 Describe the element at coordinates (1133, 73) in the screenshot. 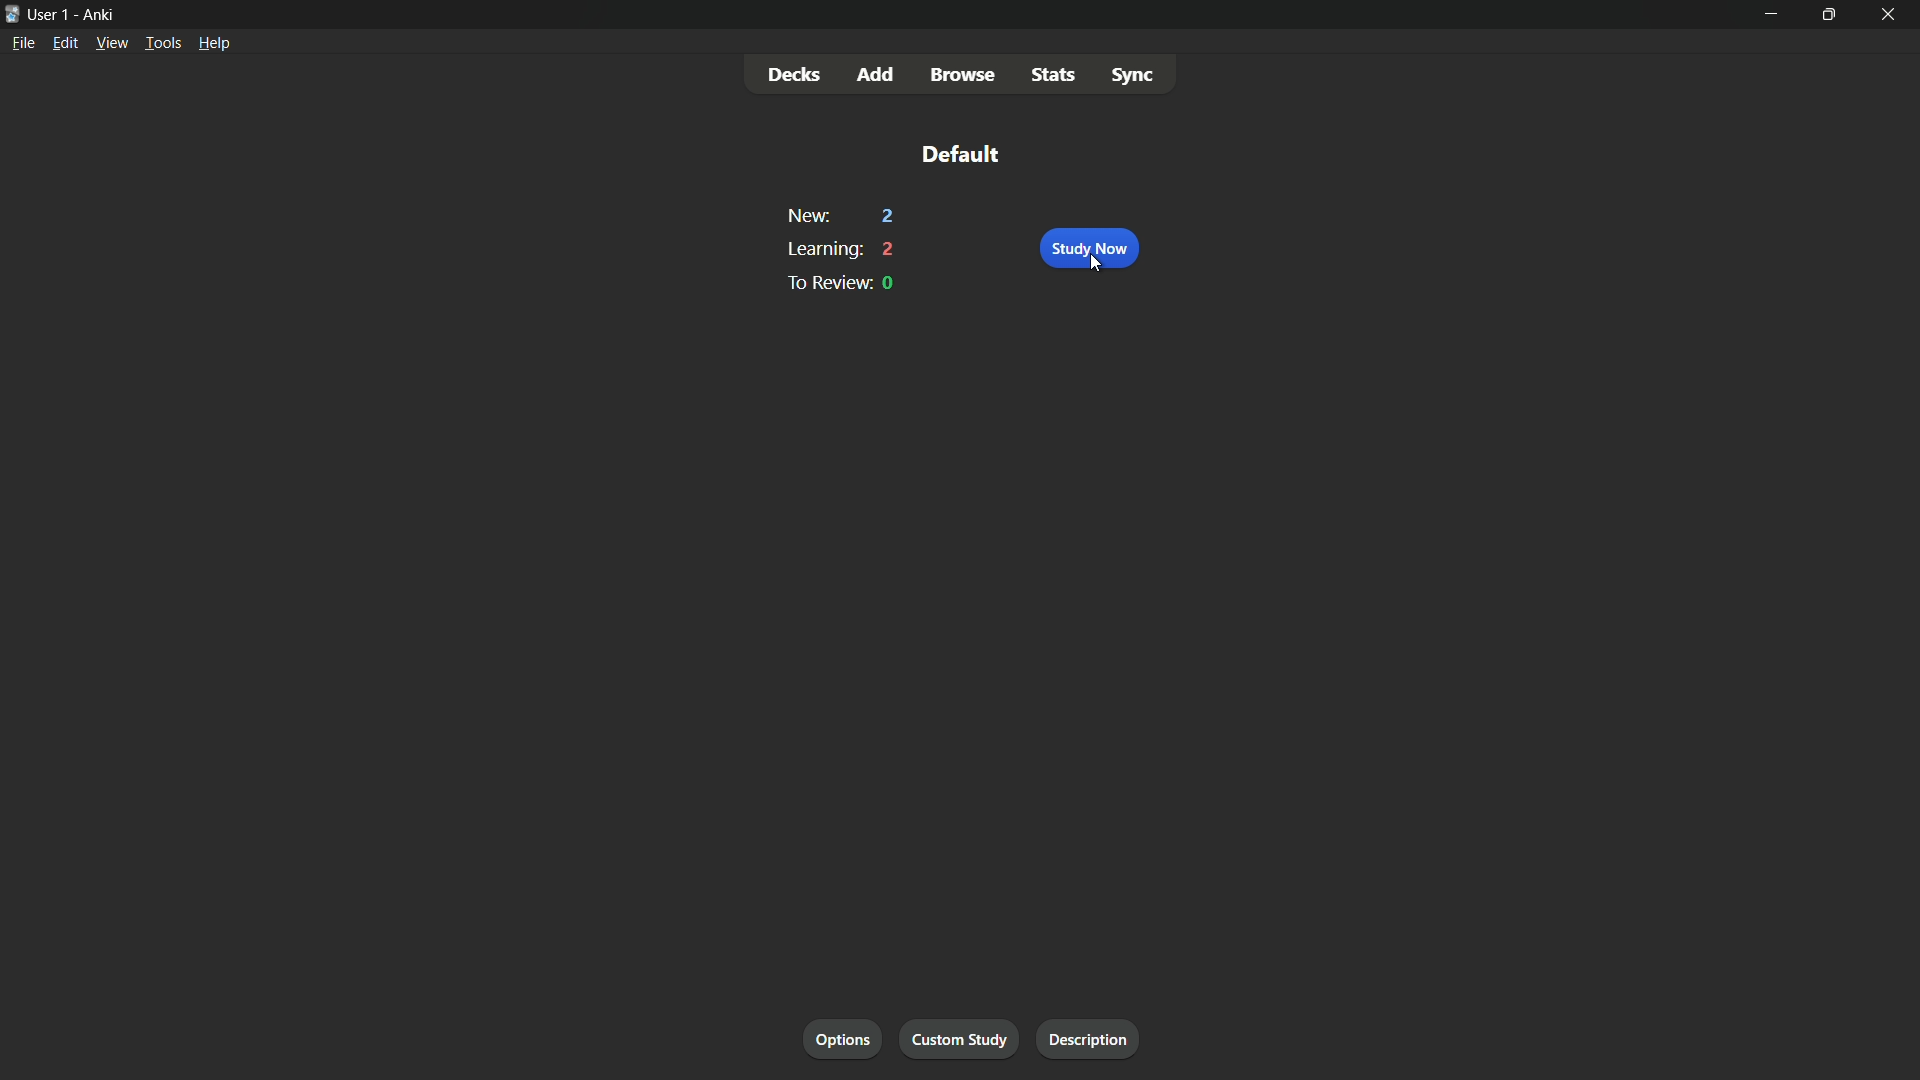

I see `sync` at that location.